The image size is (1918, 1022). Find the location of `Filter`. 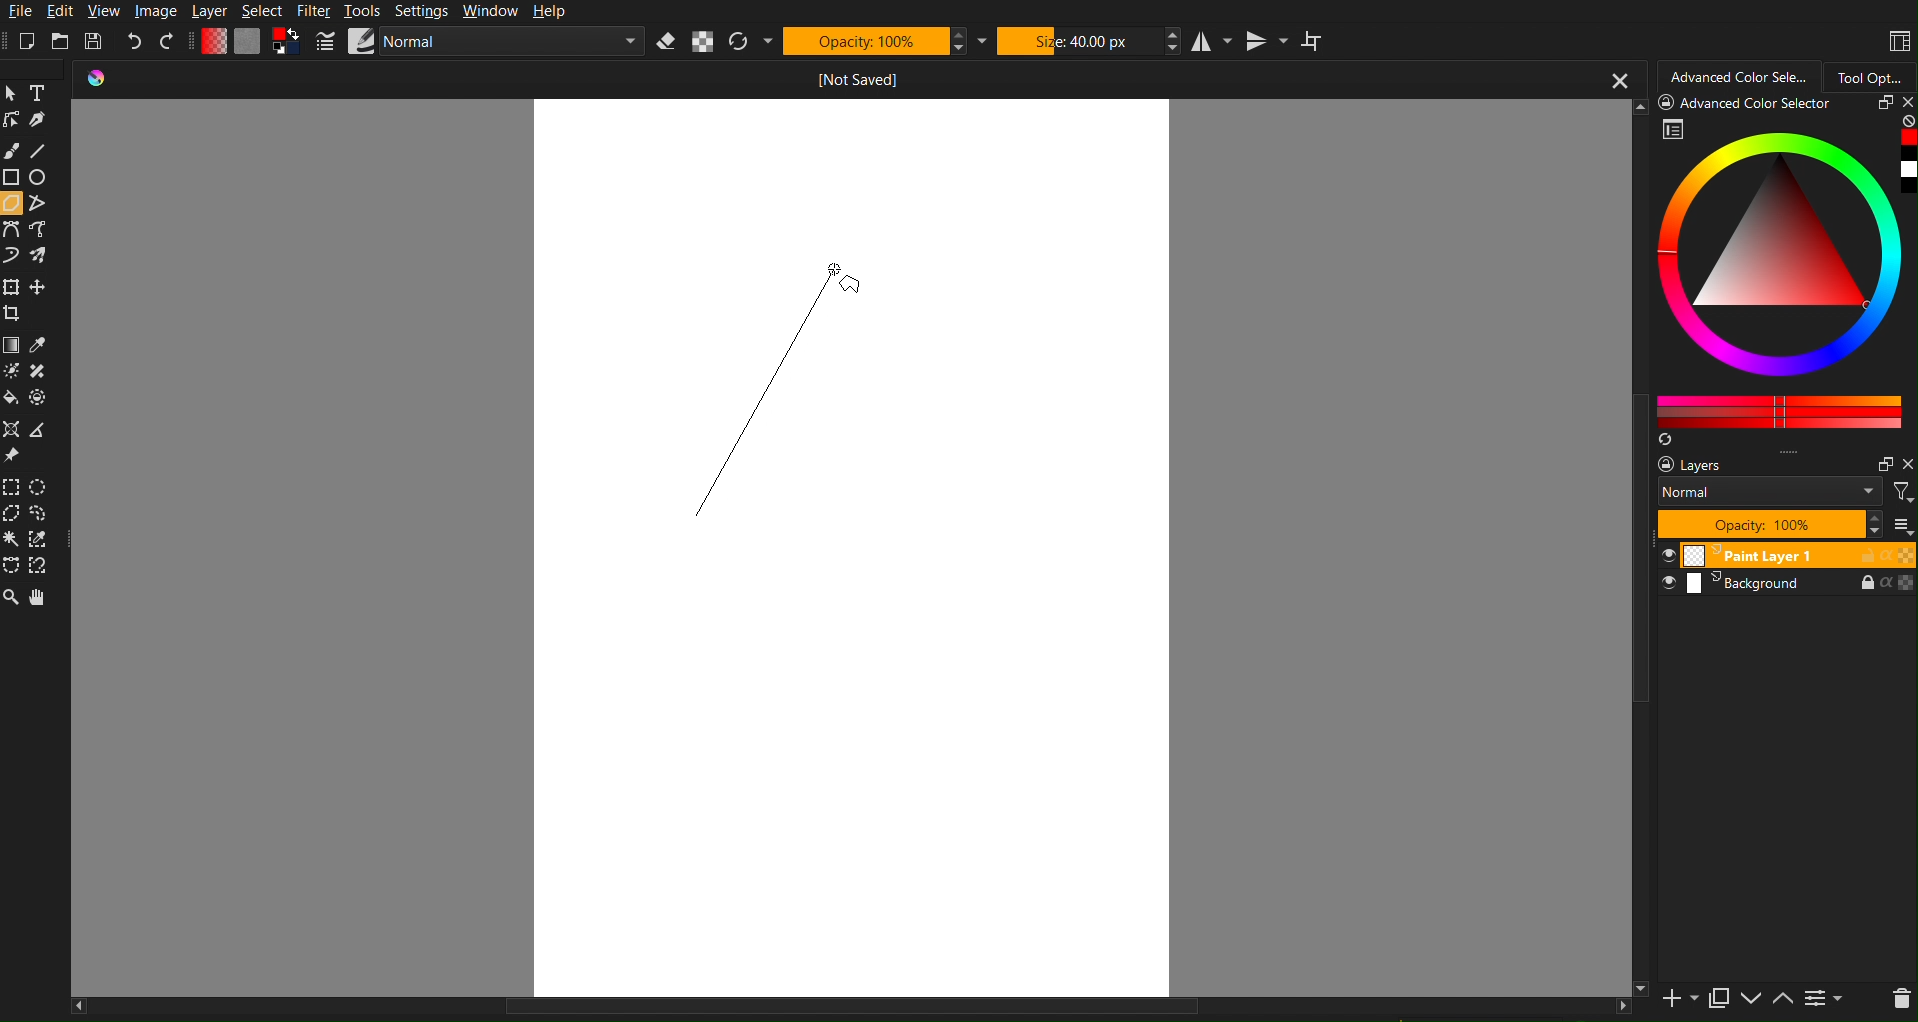

Filter is located at coordinates (316, 13).